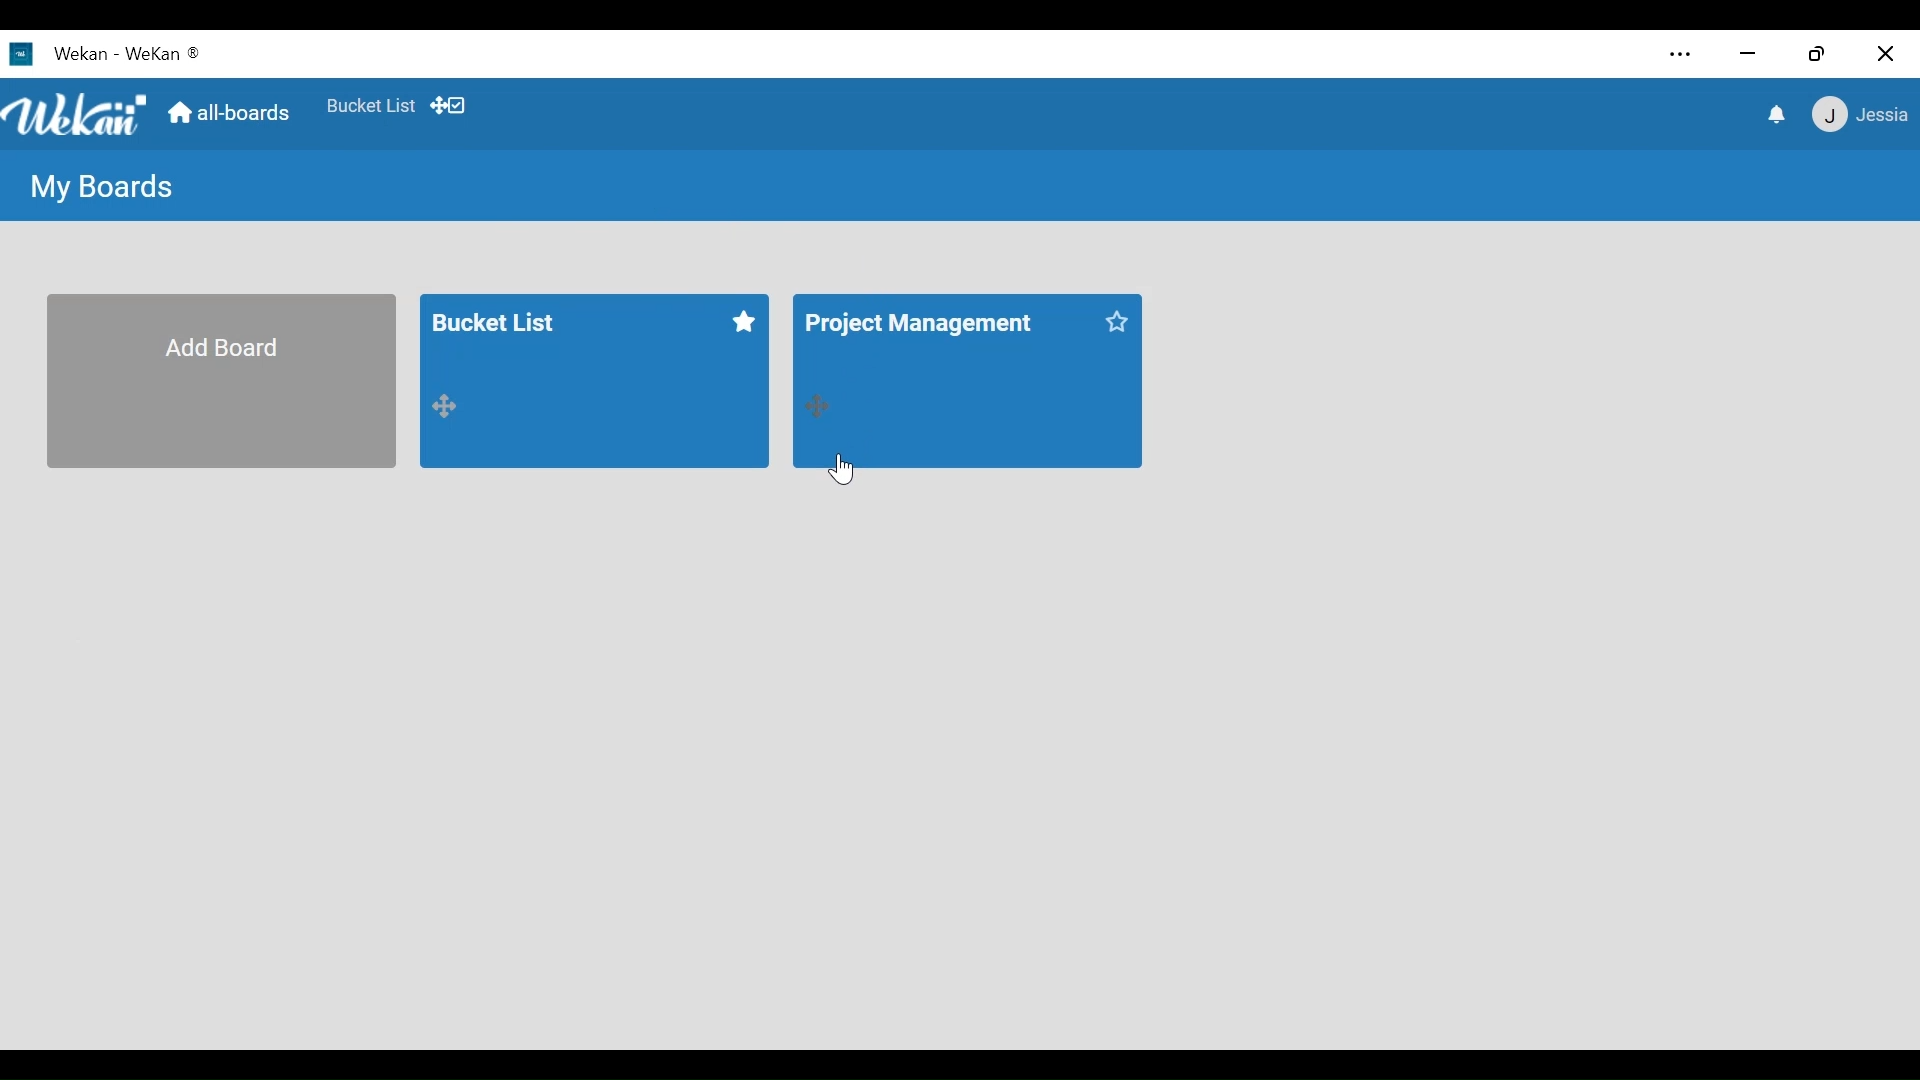 The width and height of the screenshot is (1920, 1080). Describe the element at coordinates (847, 471) in the screenshot. I see `Cursor` at that location.